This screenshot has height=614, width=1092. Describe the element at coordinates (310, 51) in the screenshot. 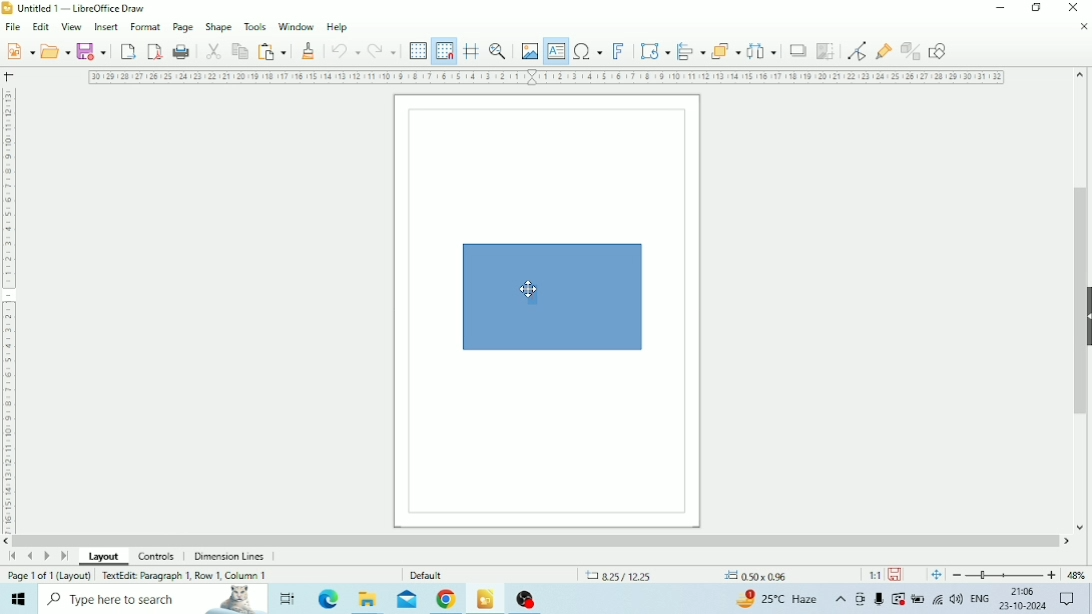

I see `Clone Formatting` at that location.